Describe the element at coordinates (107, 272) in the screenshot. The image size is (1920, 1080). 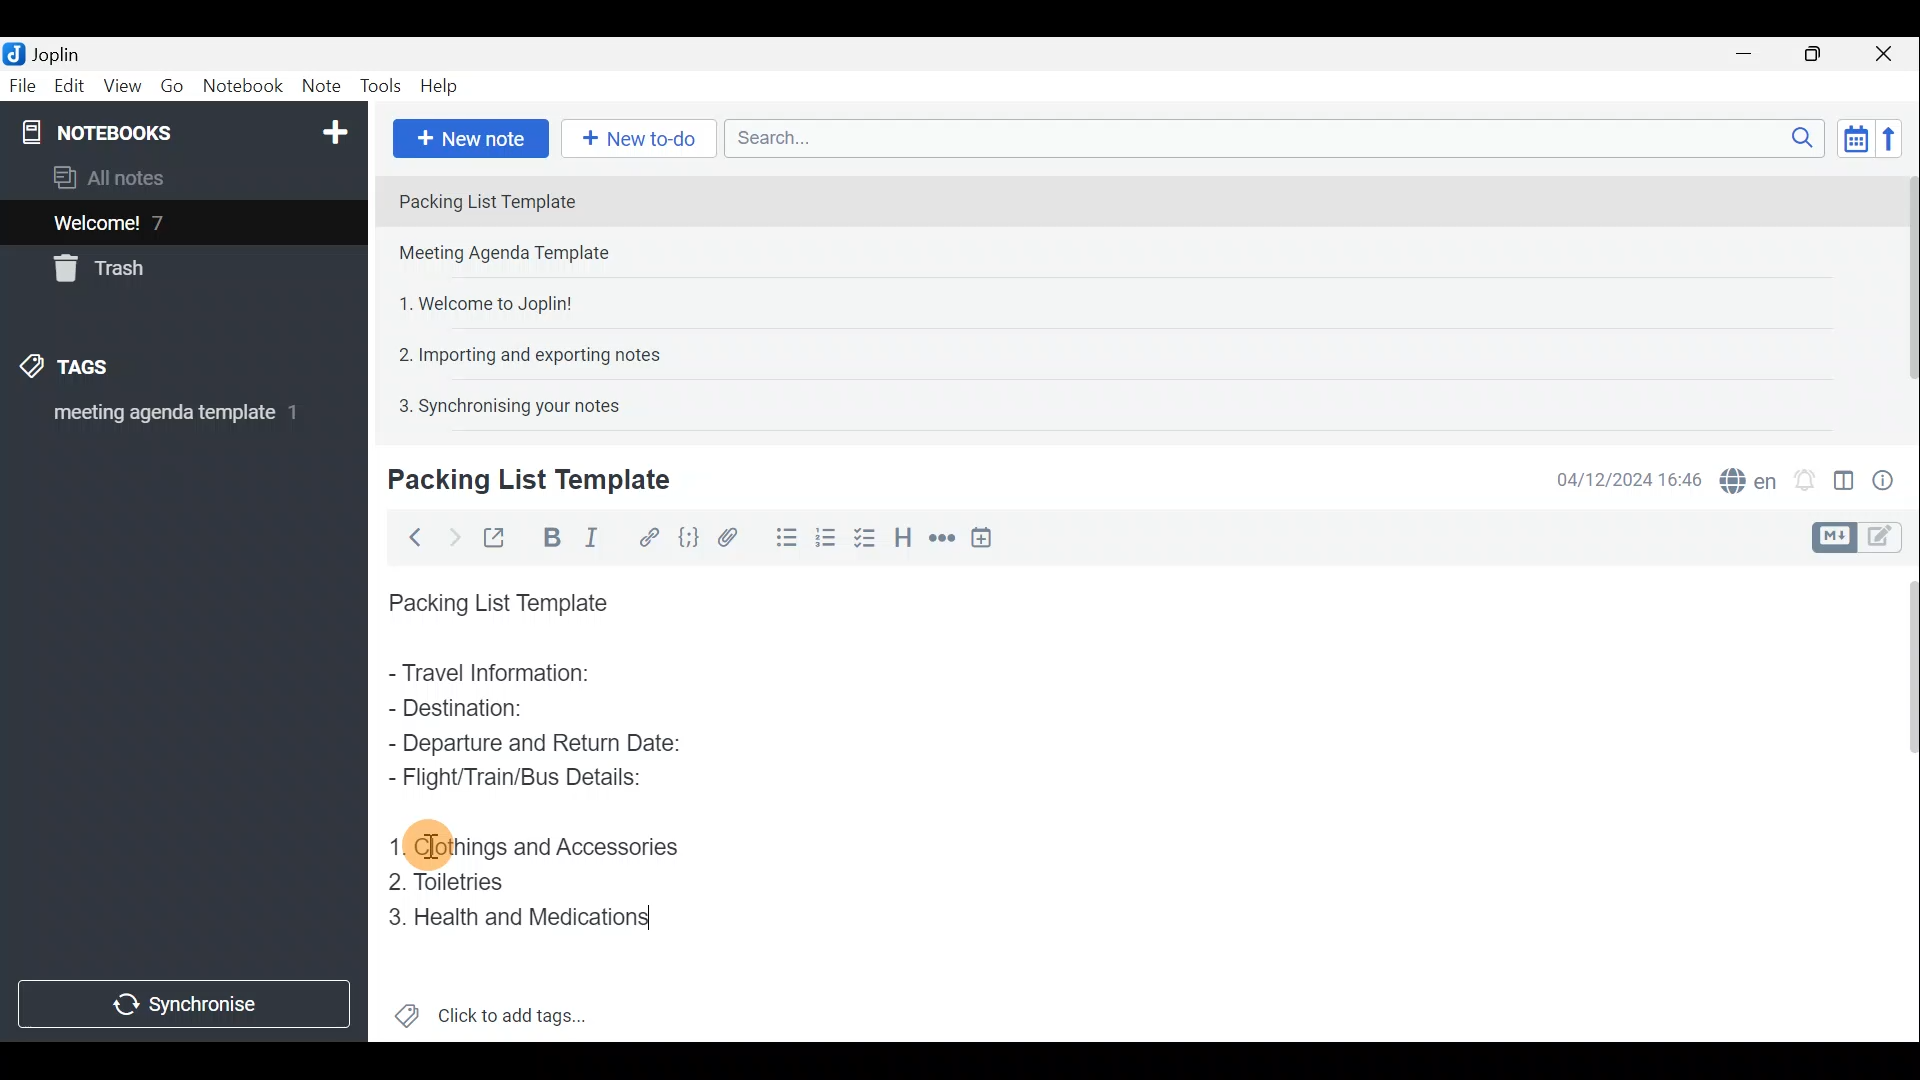
I see `Trash` at that location.